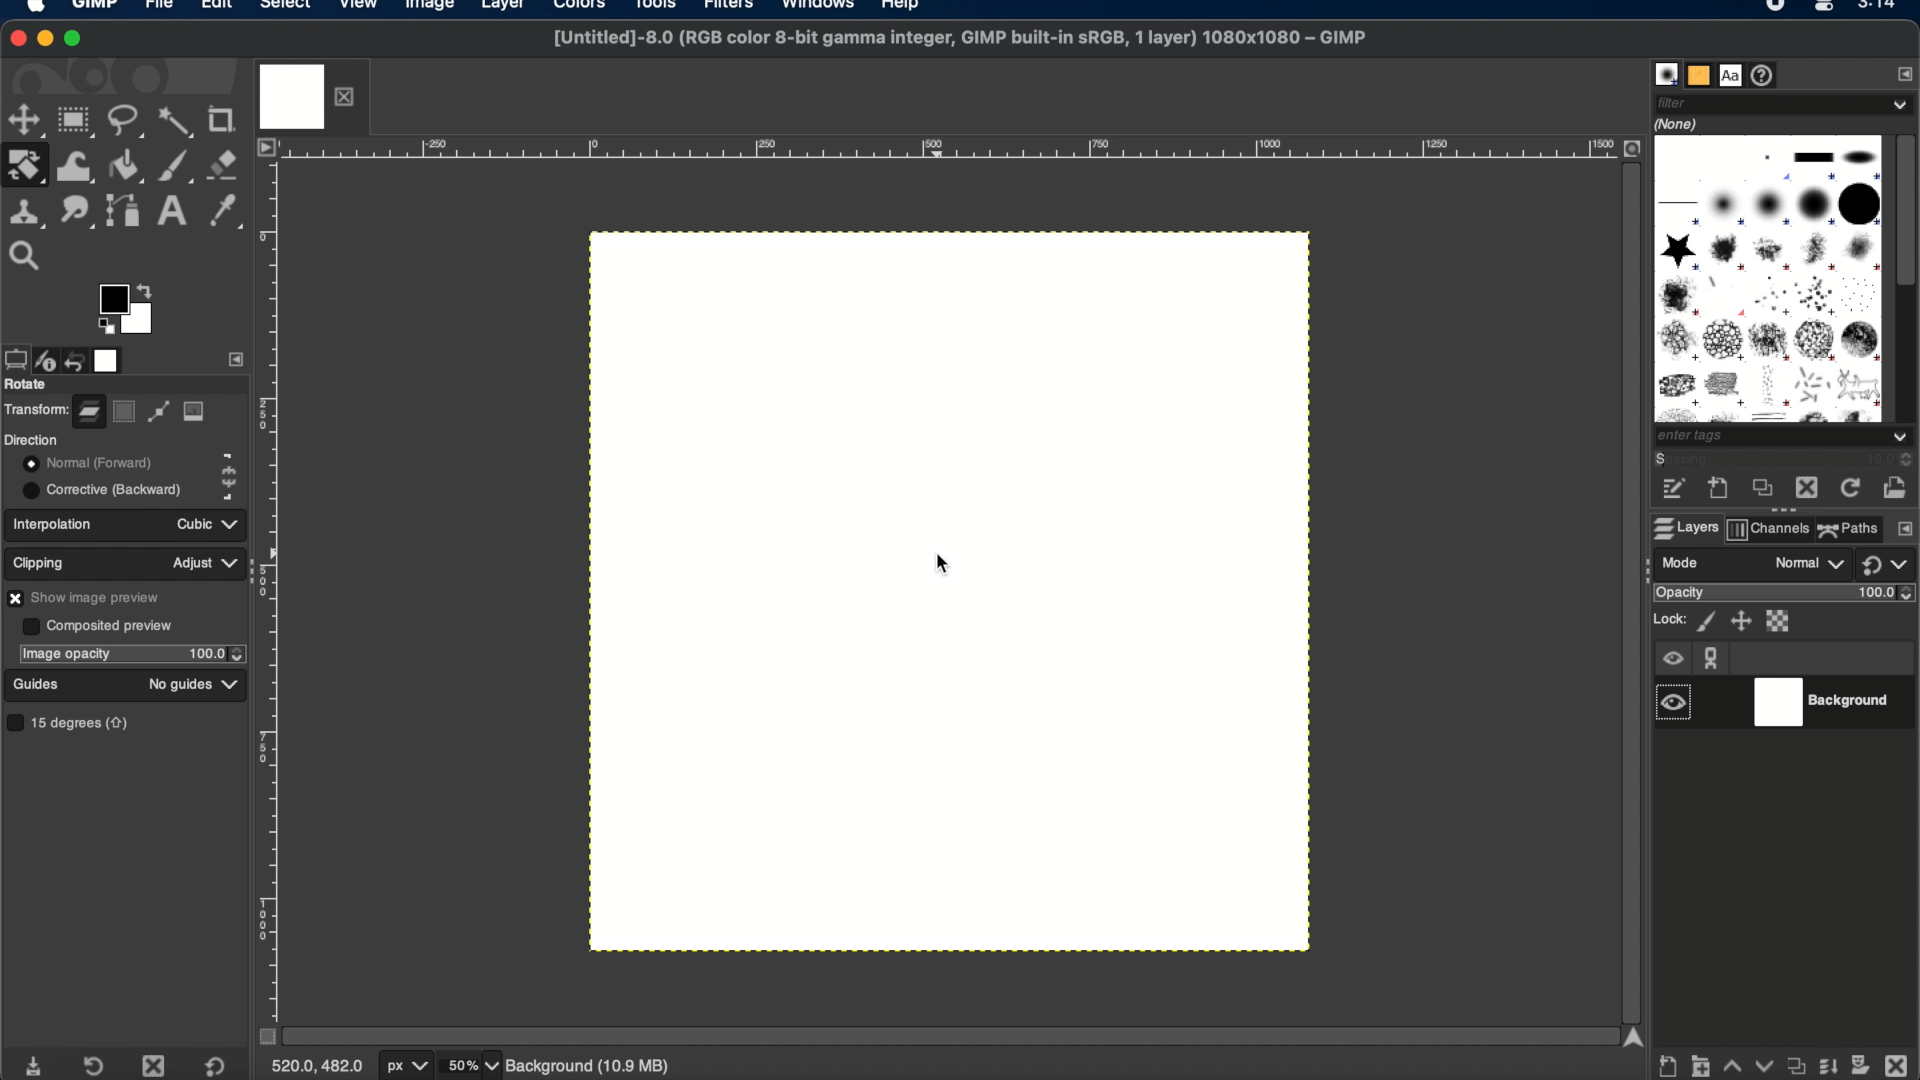 This screenshot has height=1080, width=1920. I want to click on visibility icon, so click(1672, 660).